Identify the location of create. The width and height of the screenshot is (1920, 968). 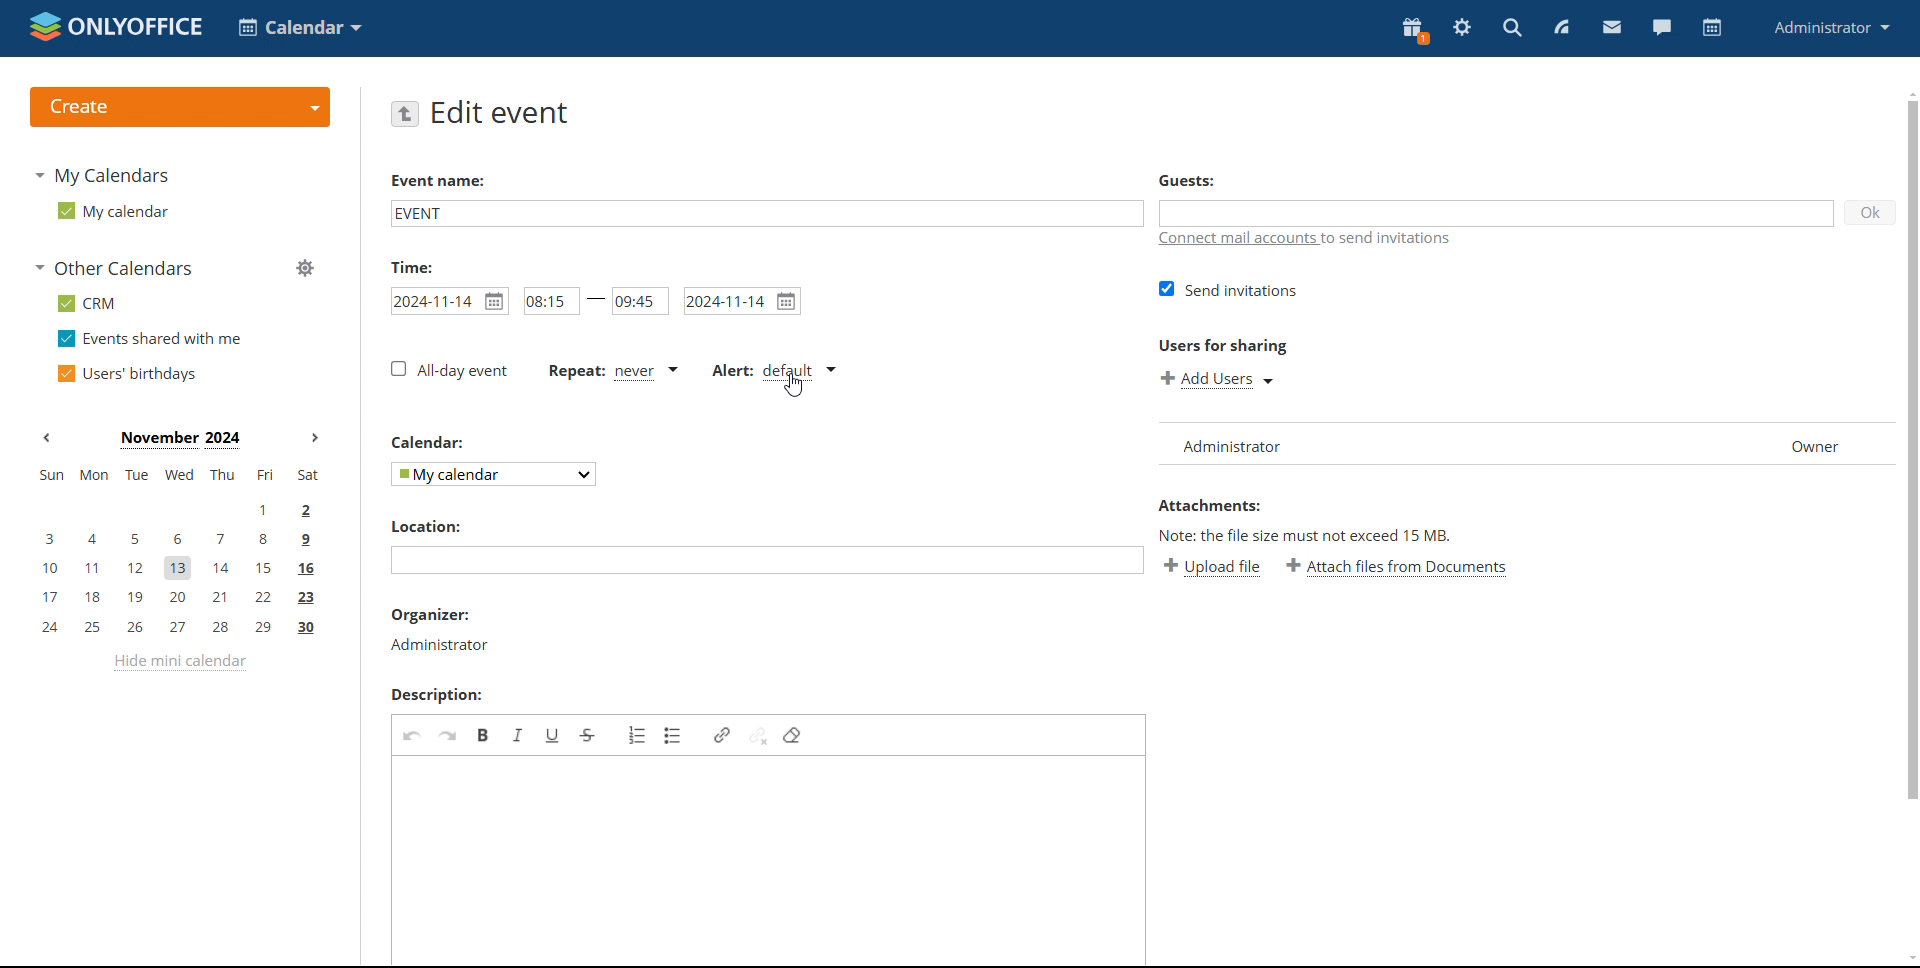
(179, 109).